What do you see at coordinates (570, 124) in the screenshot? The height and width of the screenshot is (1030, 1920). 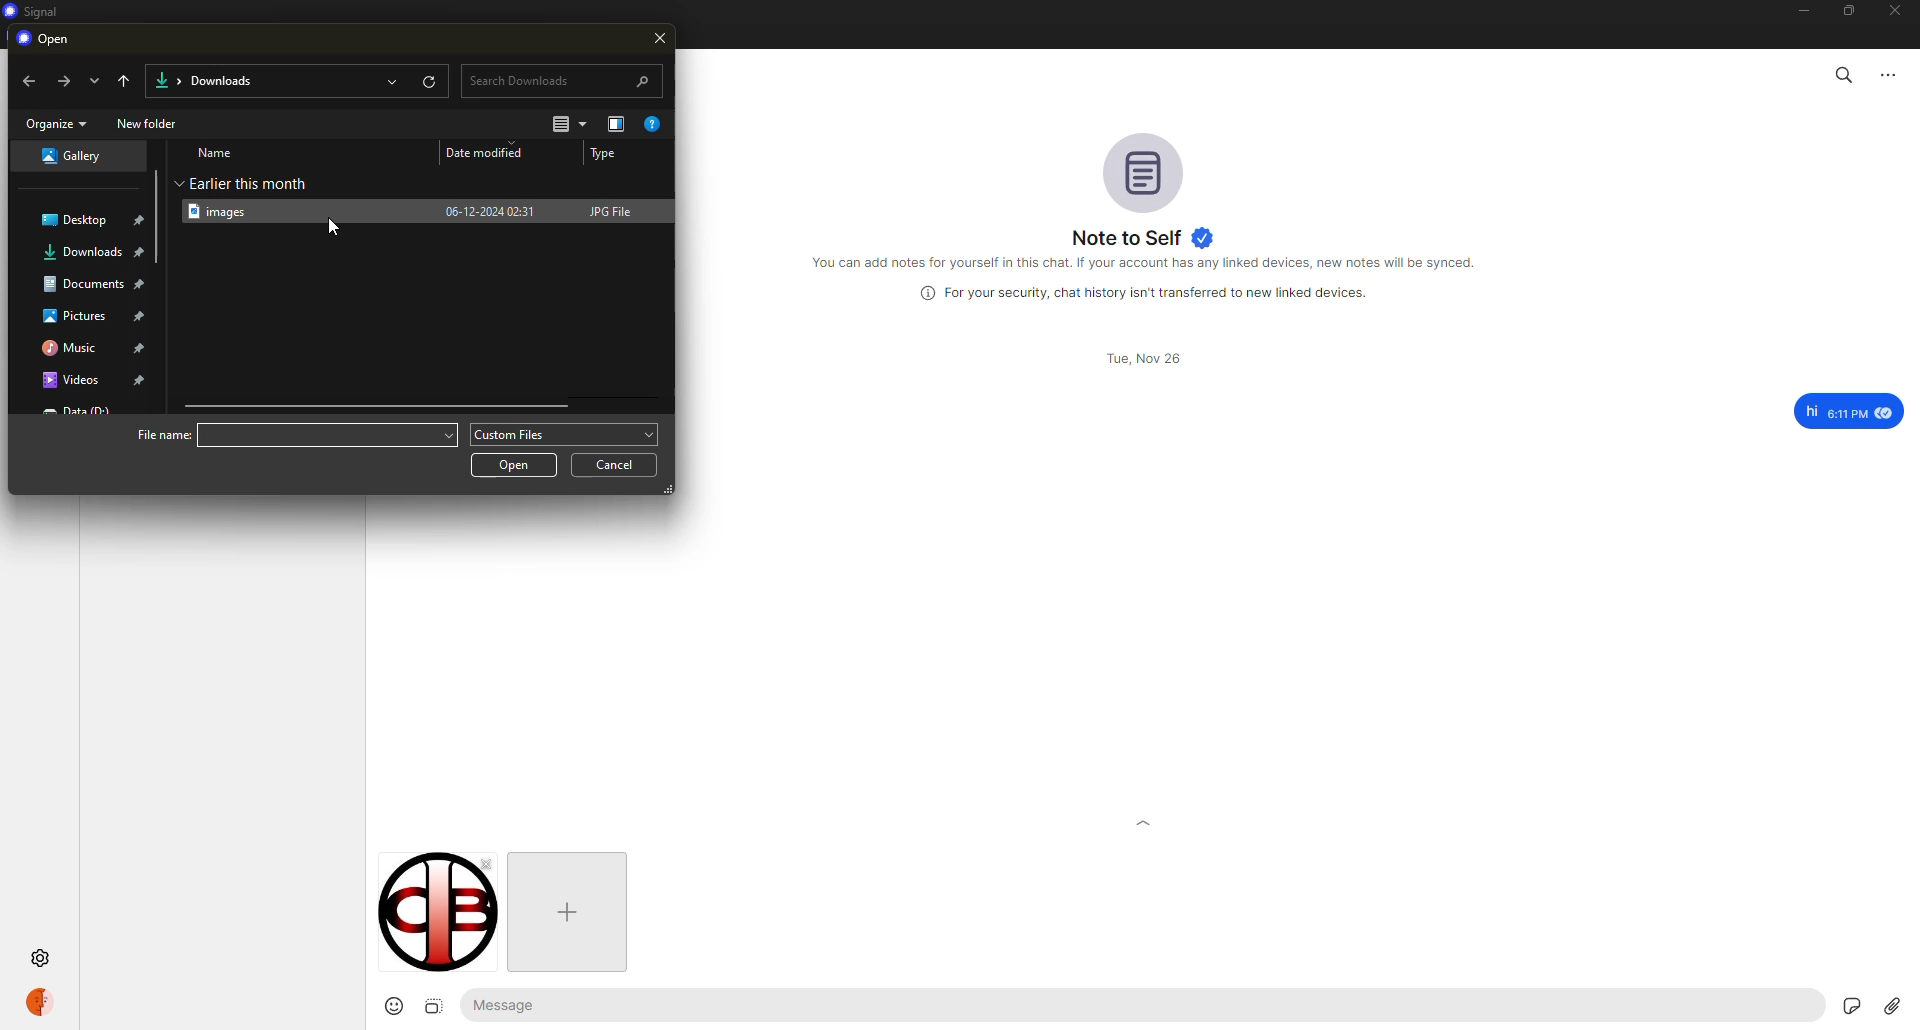 I see `sort` at bounding box center [570, 124].